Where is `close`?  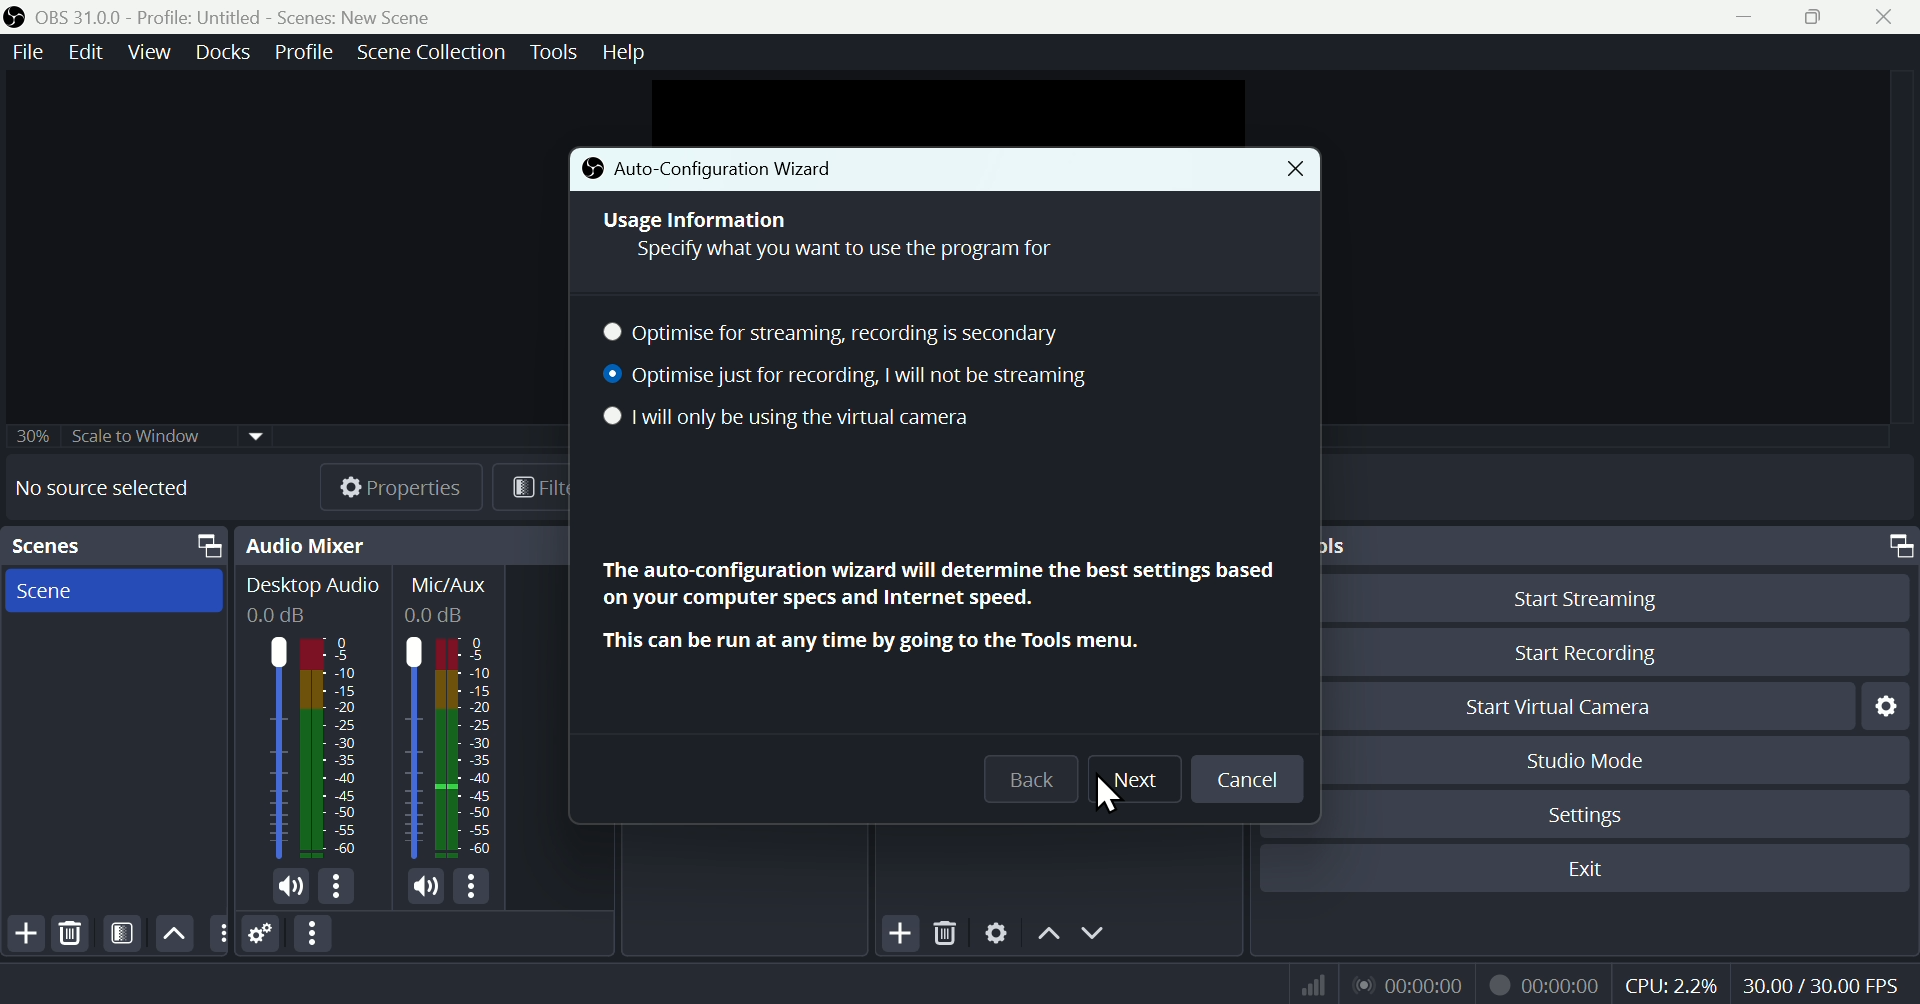
close is located at coordinates (1888, 17).